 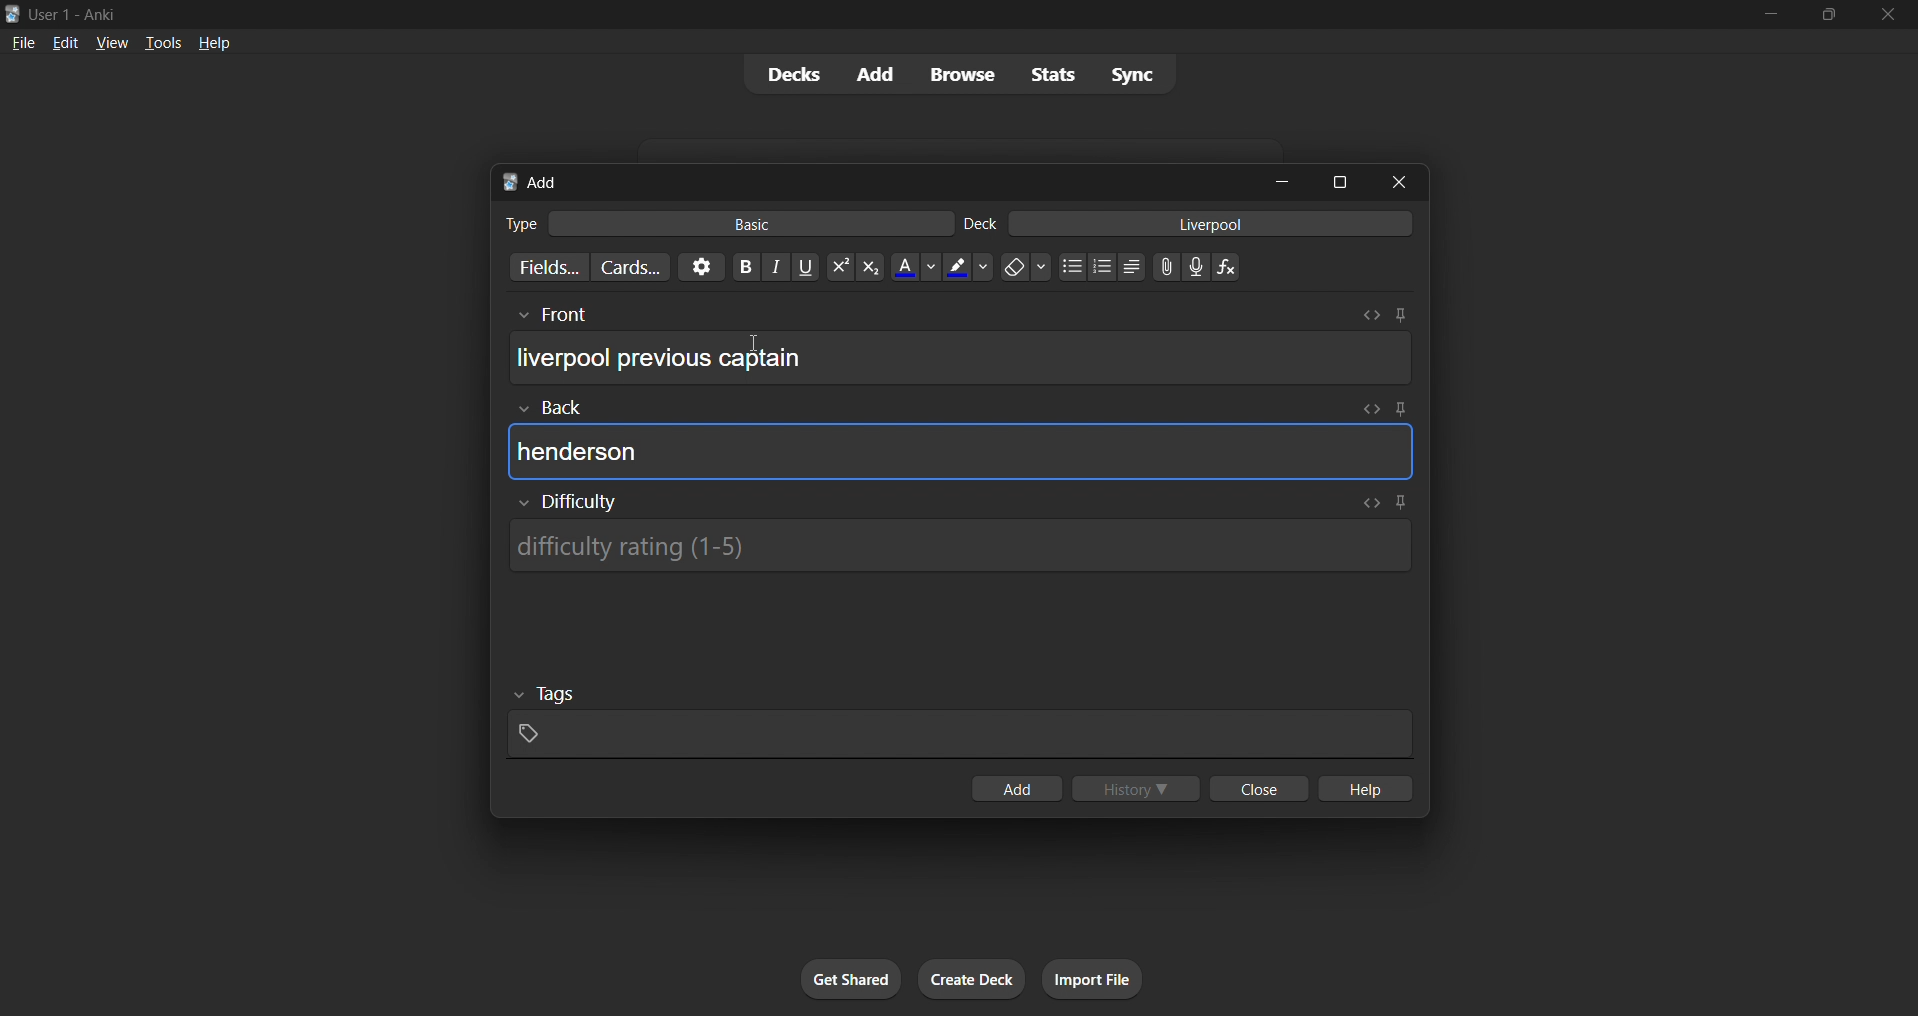 What do you see at coordinates (838, 268) in the screenshot?
I see `superscript` at bounding box center [838, 268].